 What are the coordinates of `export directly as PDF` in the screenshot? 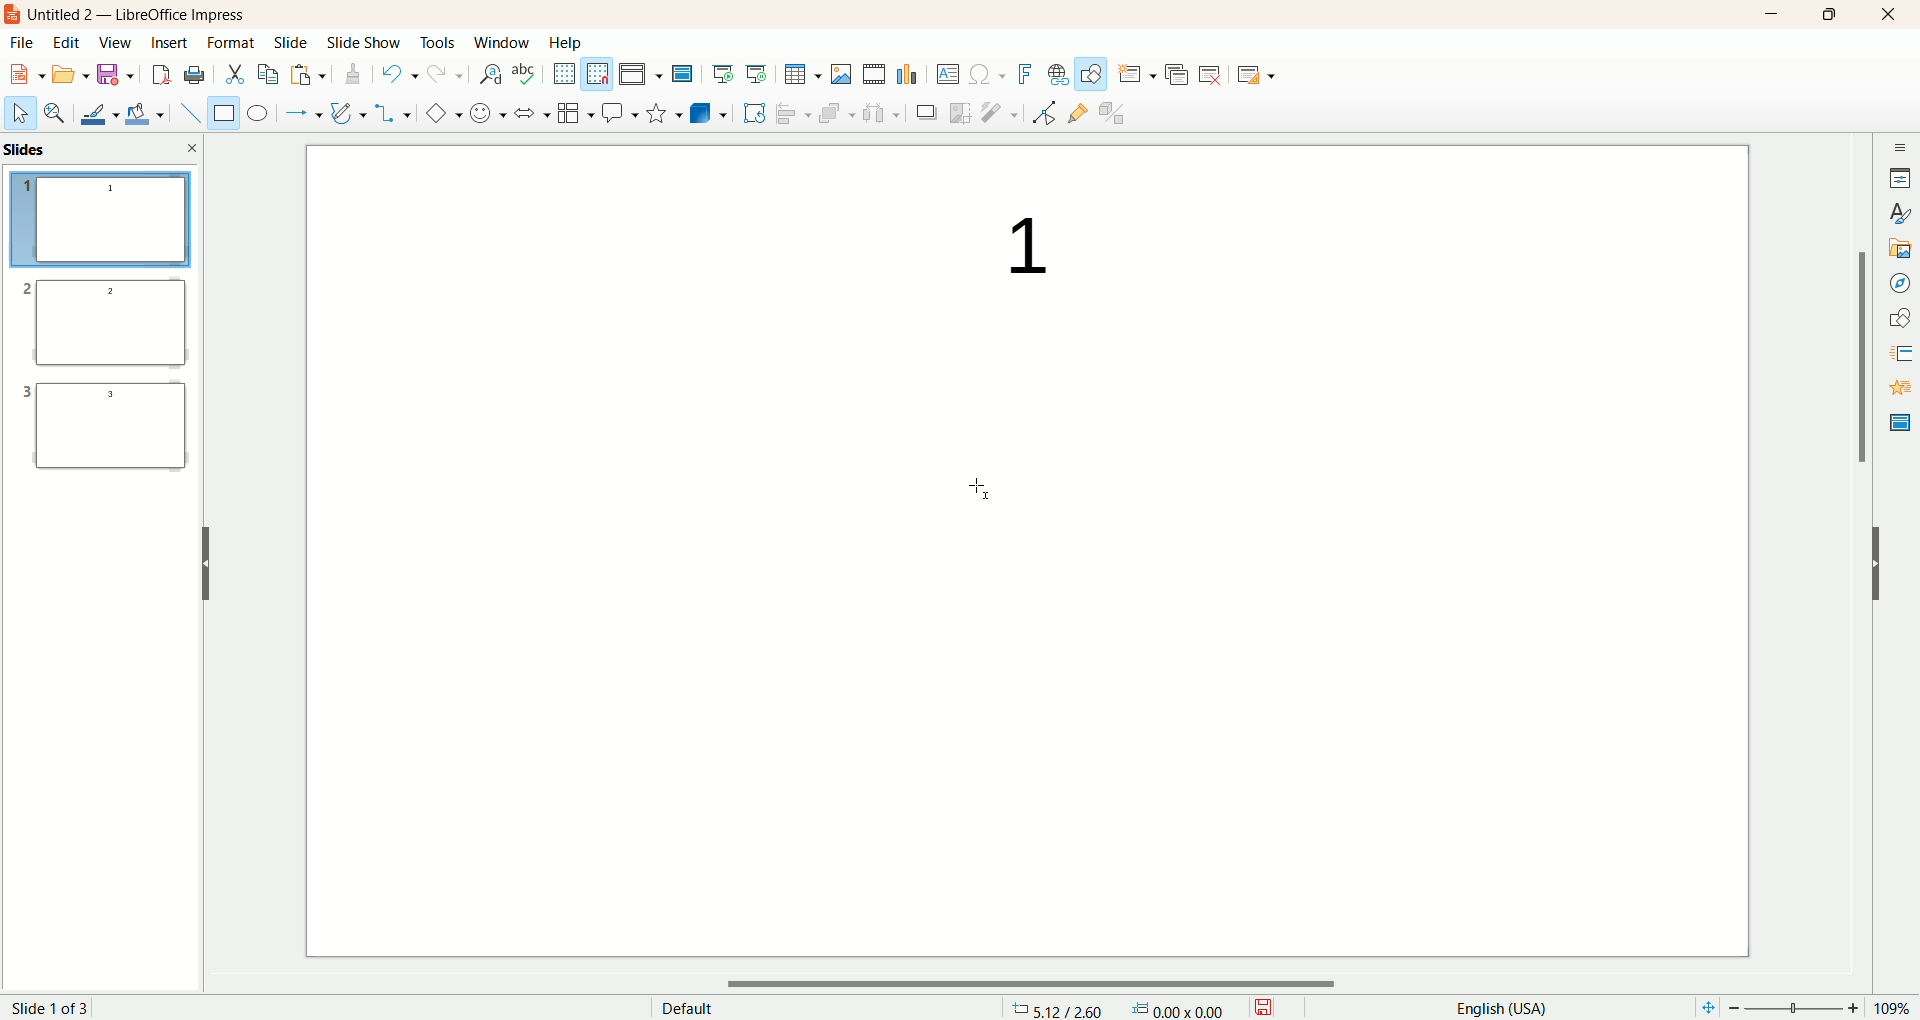 It's located at (159, 75).